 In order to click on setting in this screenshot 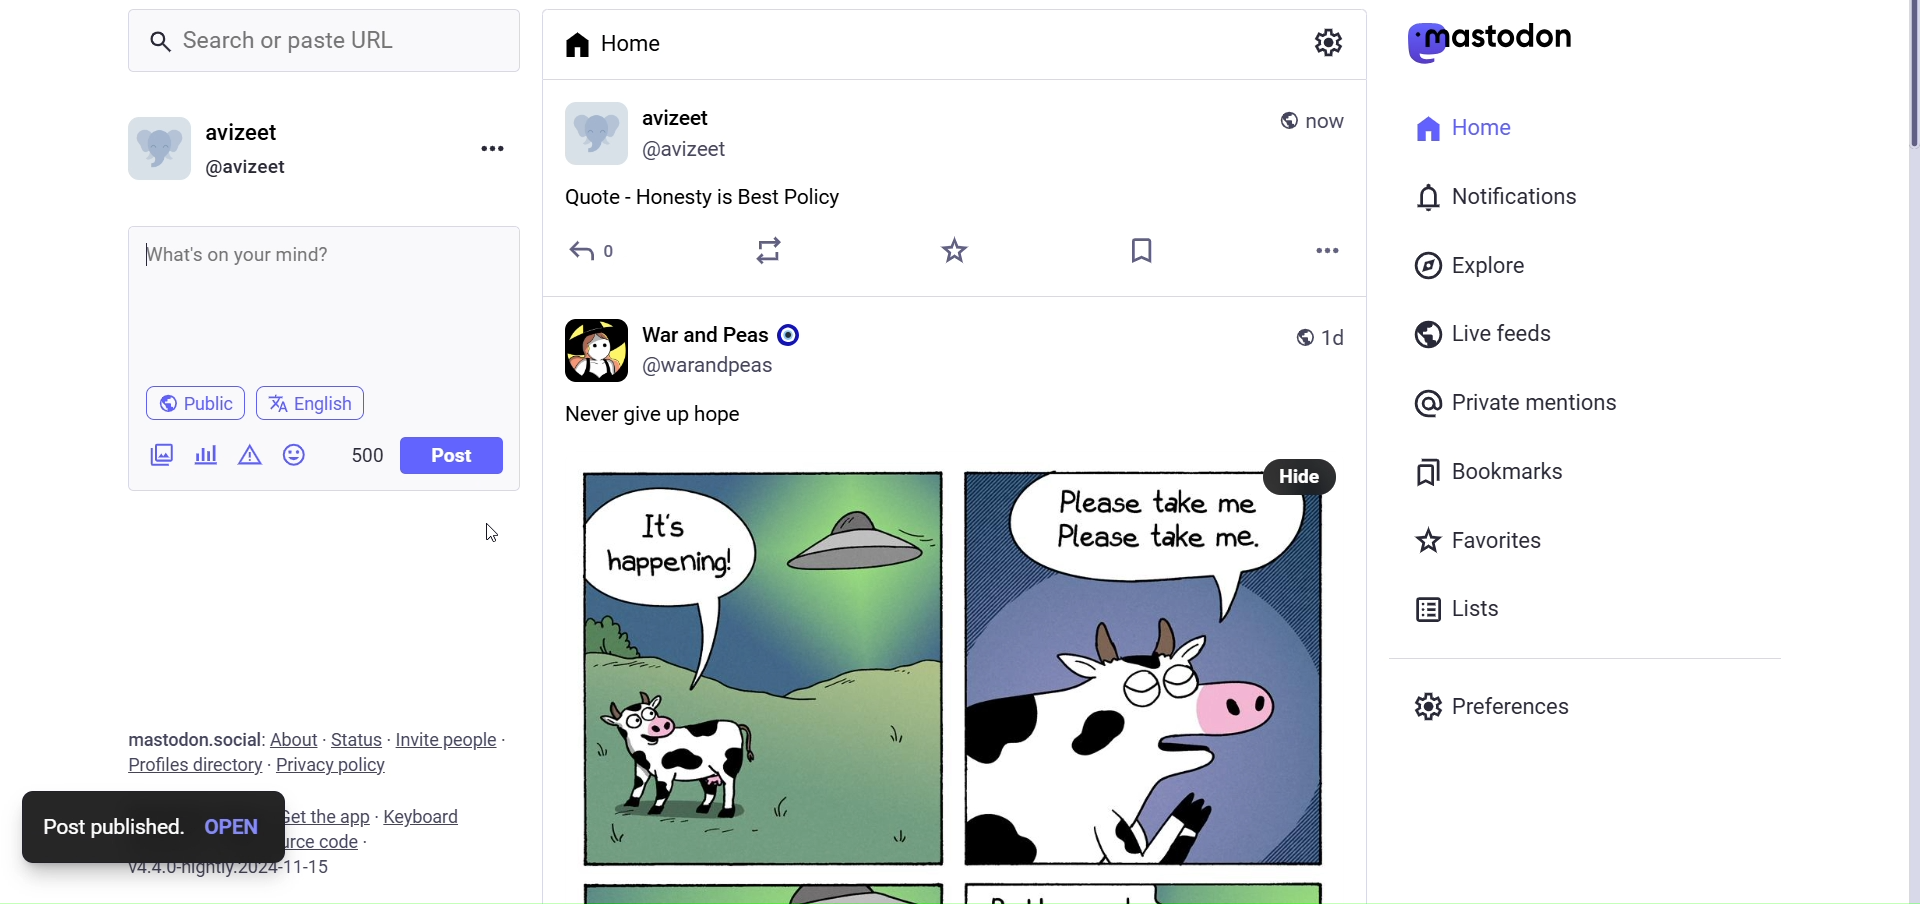, I will do `click(1327, 42)`.